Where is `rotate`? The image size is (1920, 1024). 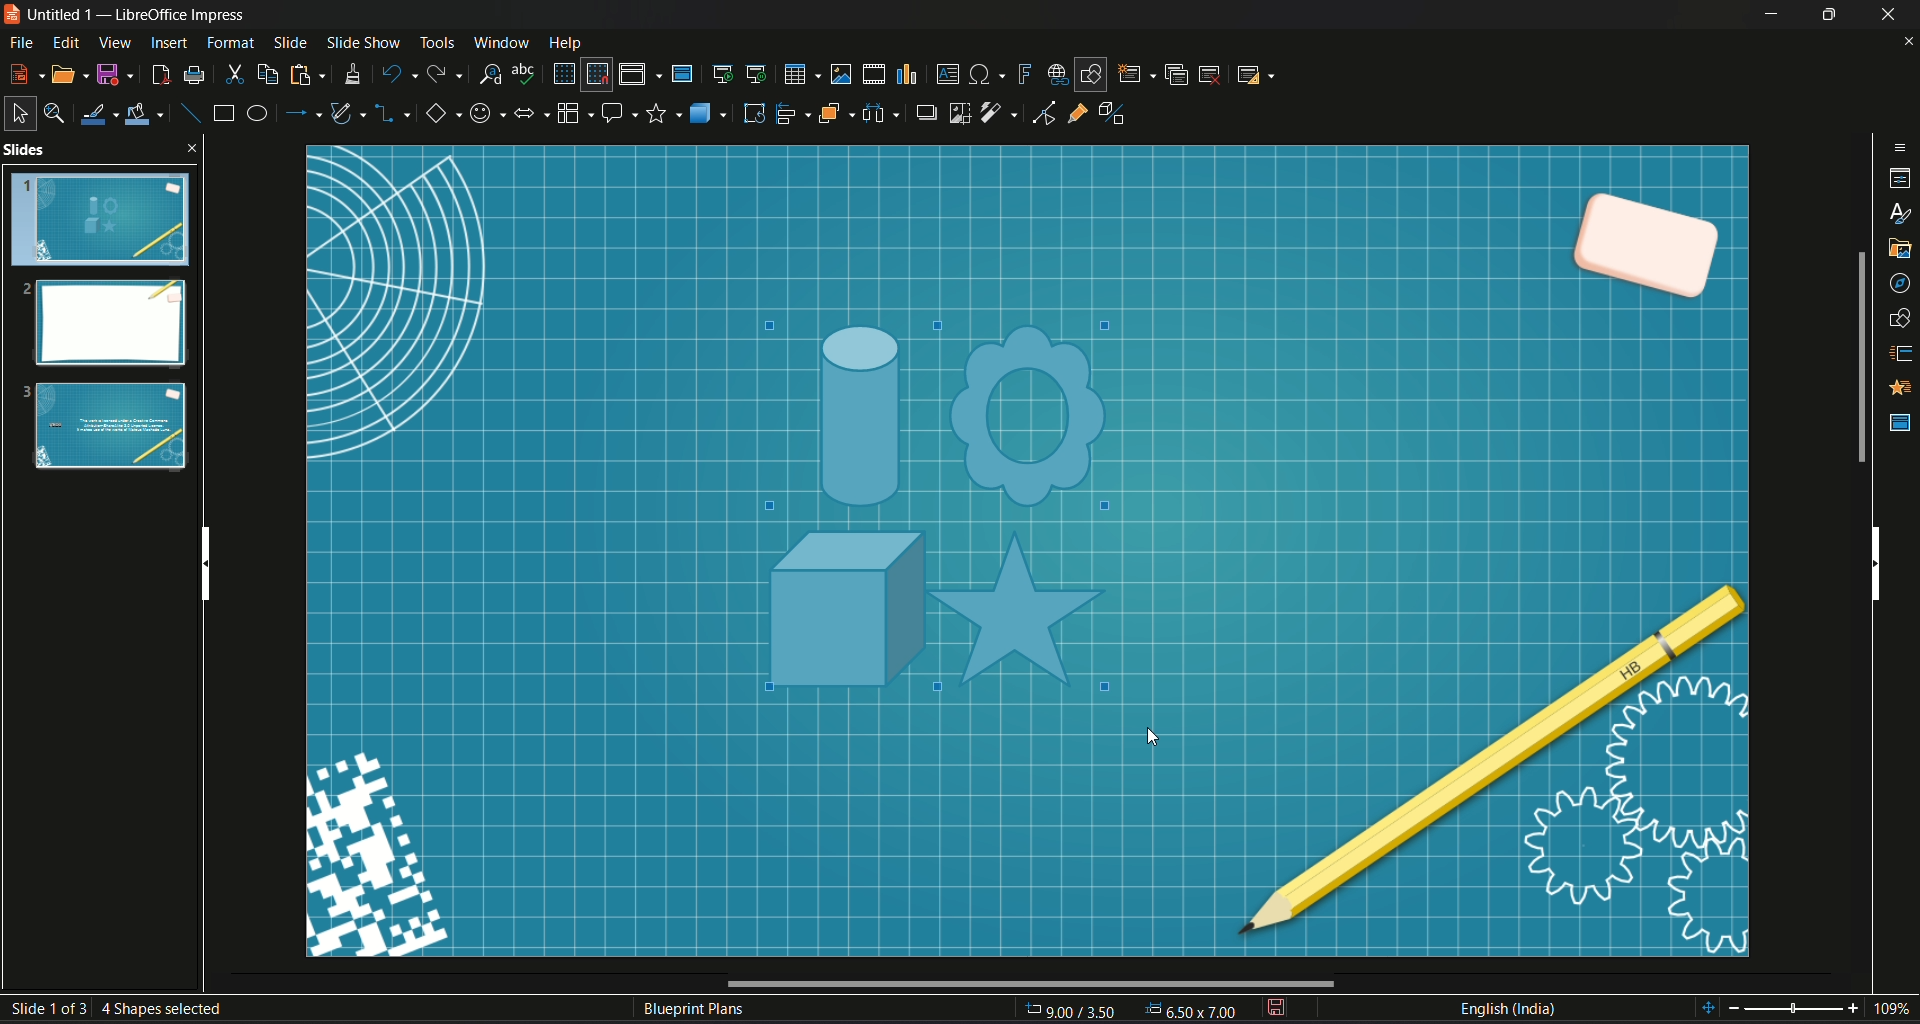 rotate is located at coordinates (754, 113).